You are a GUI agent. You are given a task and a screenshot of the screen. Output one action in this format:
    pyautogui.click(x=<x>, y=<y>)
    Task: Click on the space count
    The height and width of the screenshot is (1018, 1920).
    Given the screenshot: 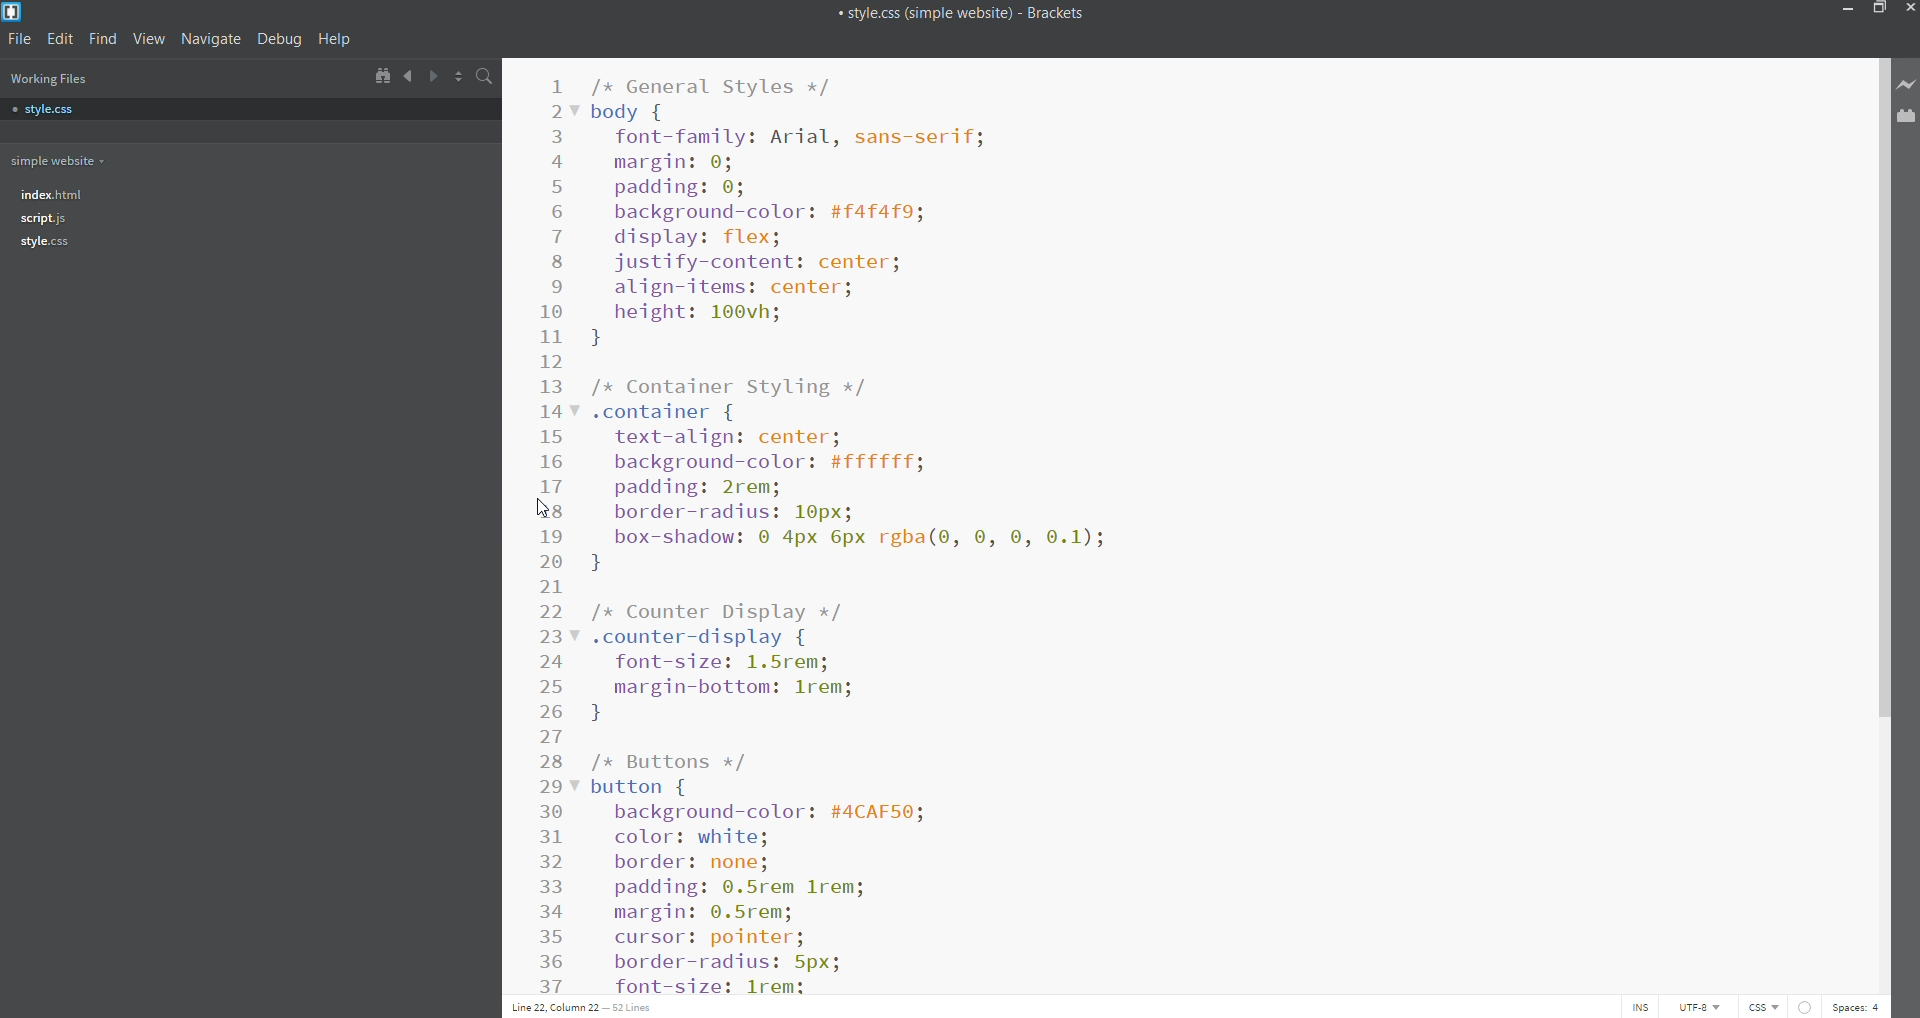 What is the action you would take?
    pyautogui.click(x=1857, y=1008)
    